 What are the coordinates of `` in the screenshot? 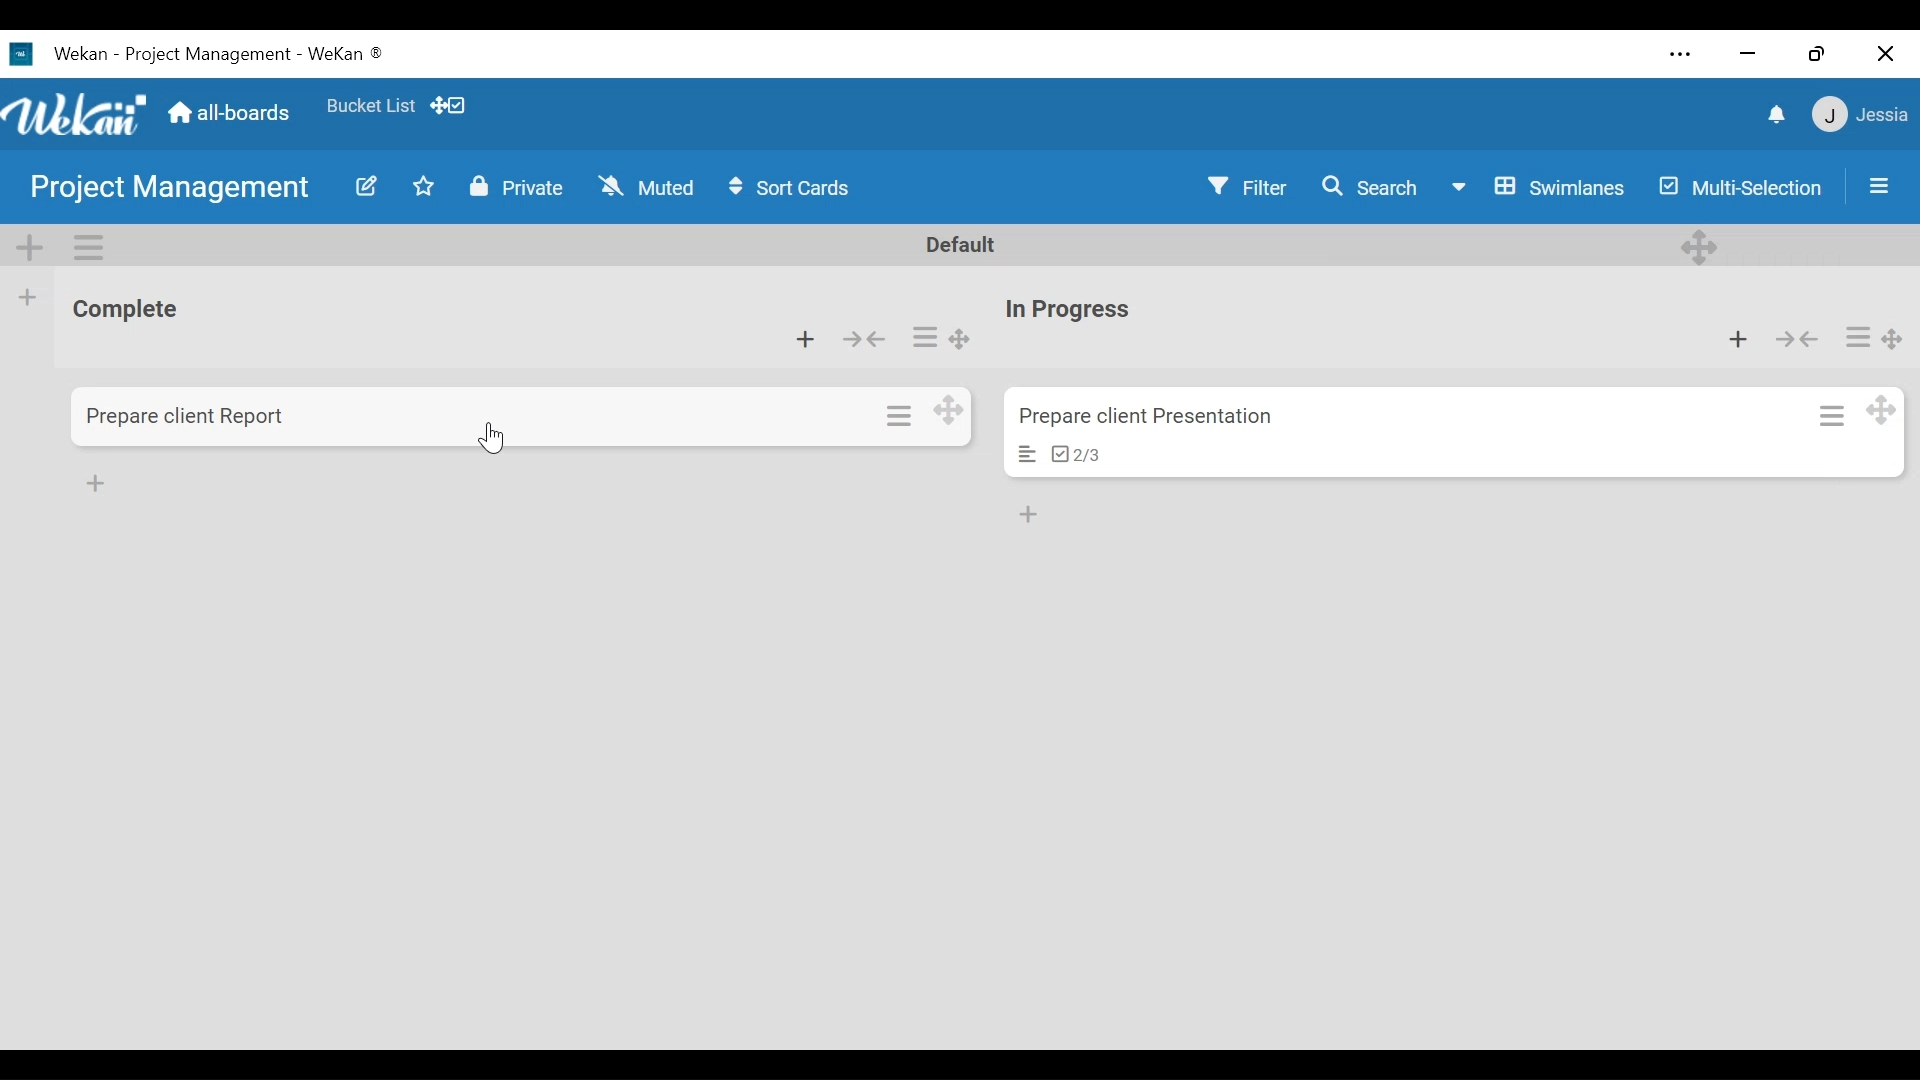 It's located at (794, 187).